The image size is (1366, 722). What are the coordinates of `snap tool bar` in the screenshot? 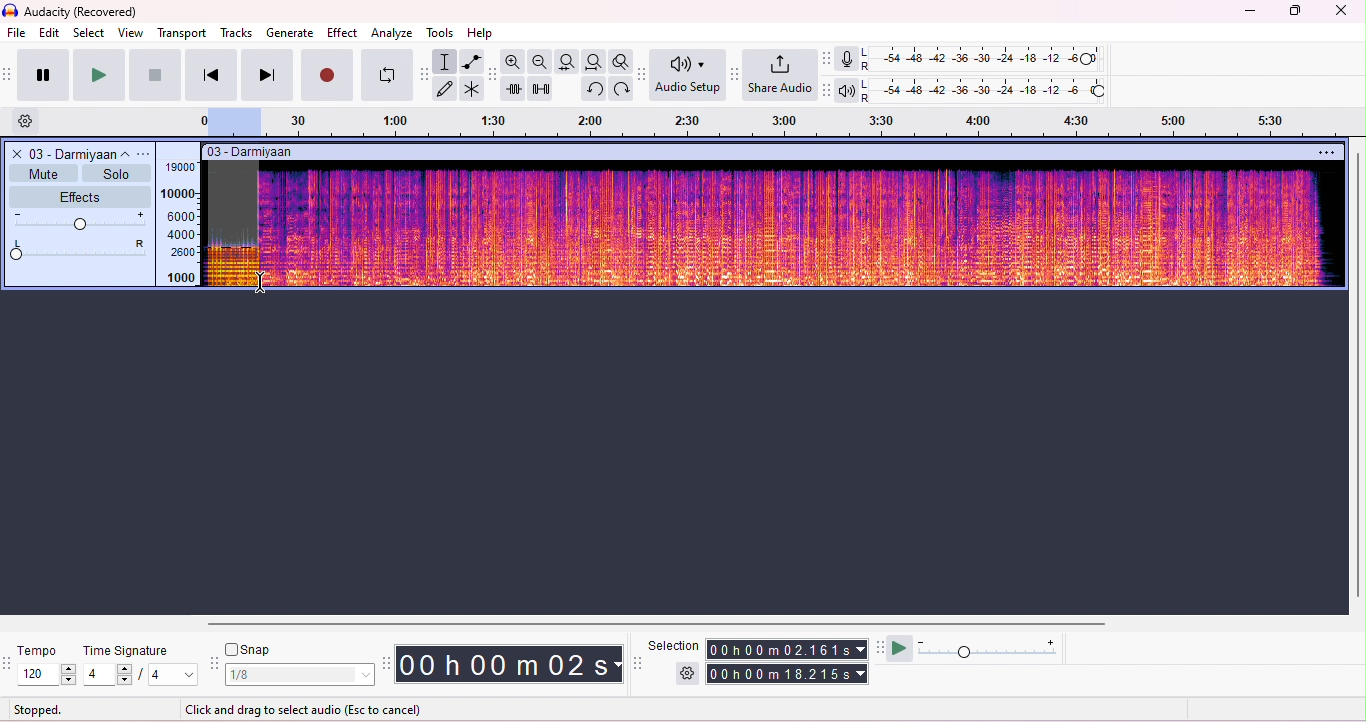 It's located at (215, 661).